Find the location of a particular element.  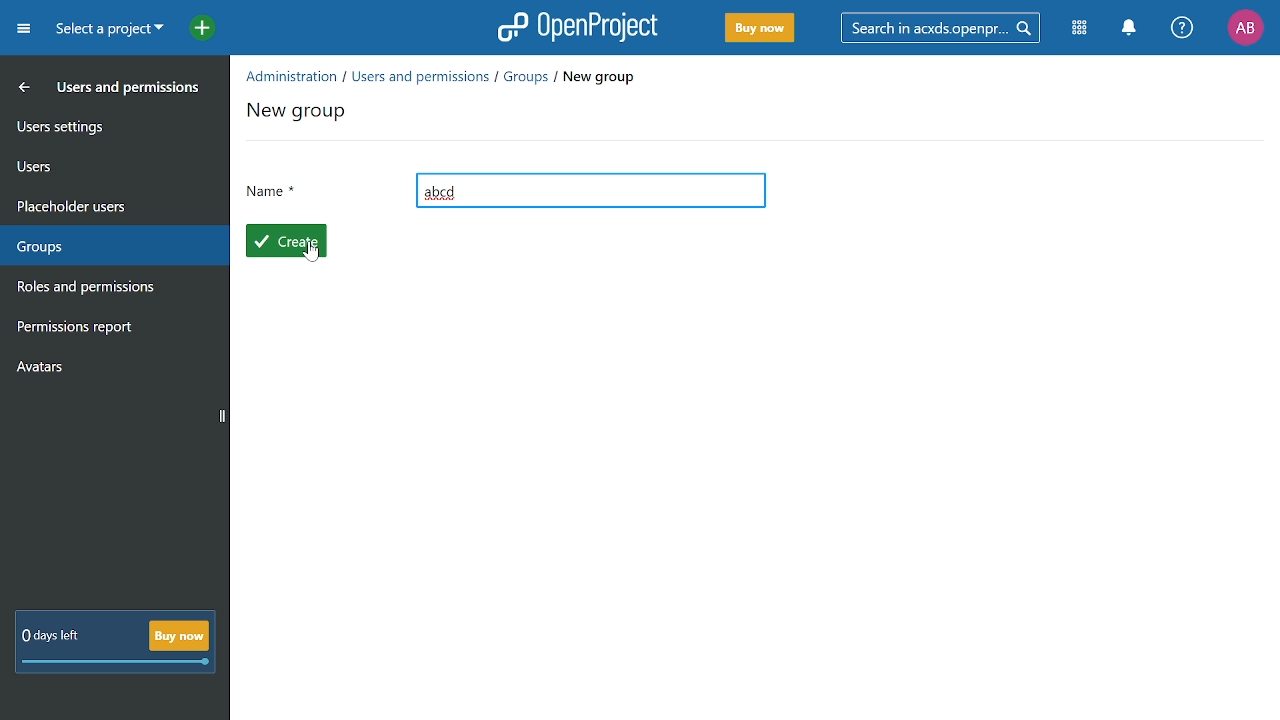

Modules is located at coordinates (1081, 27).